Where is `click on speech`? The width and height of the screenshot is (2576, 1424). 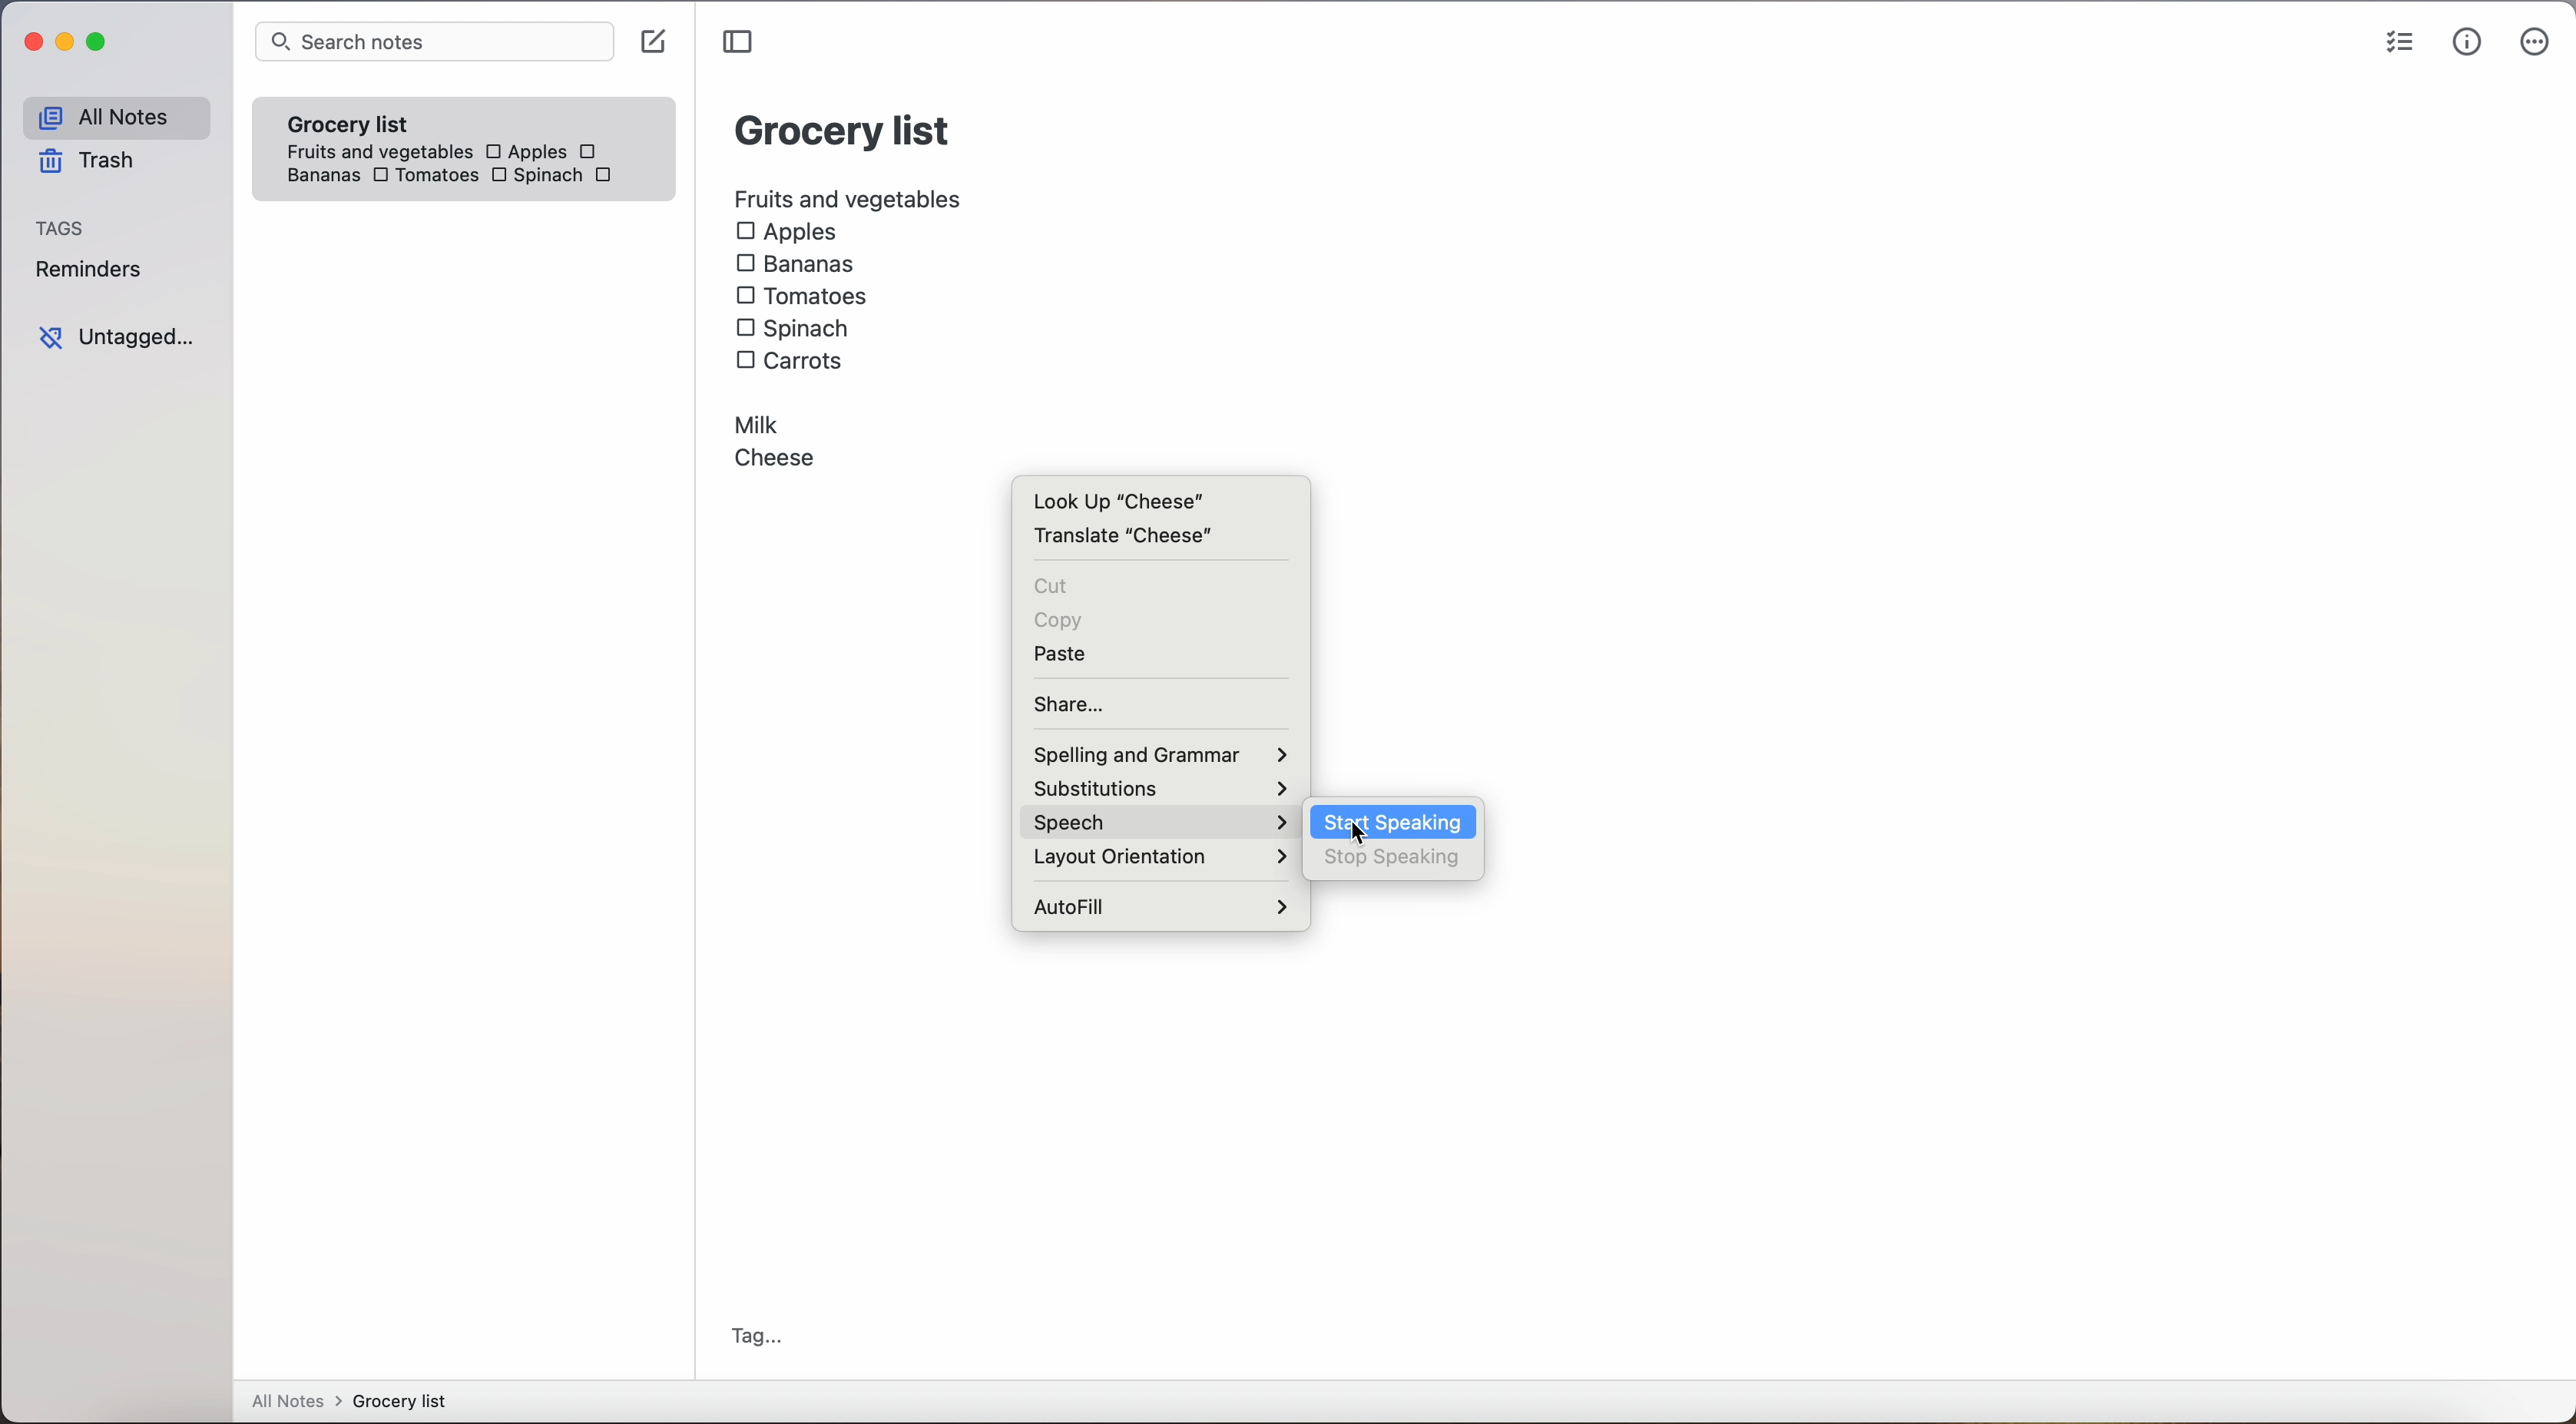 click on speech is located at coordinates (1161, 821).